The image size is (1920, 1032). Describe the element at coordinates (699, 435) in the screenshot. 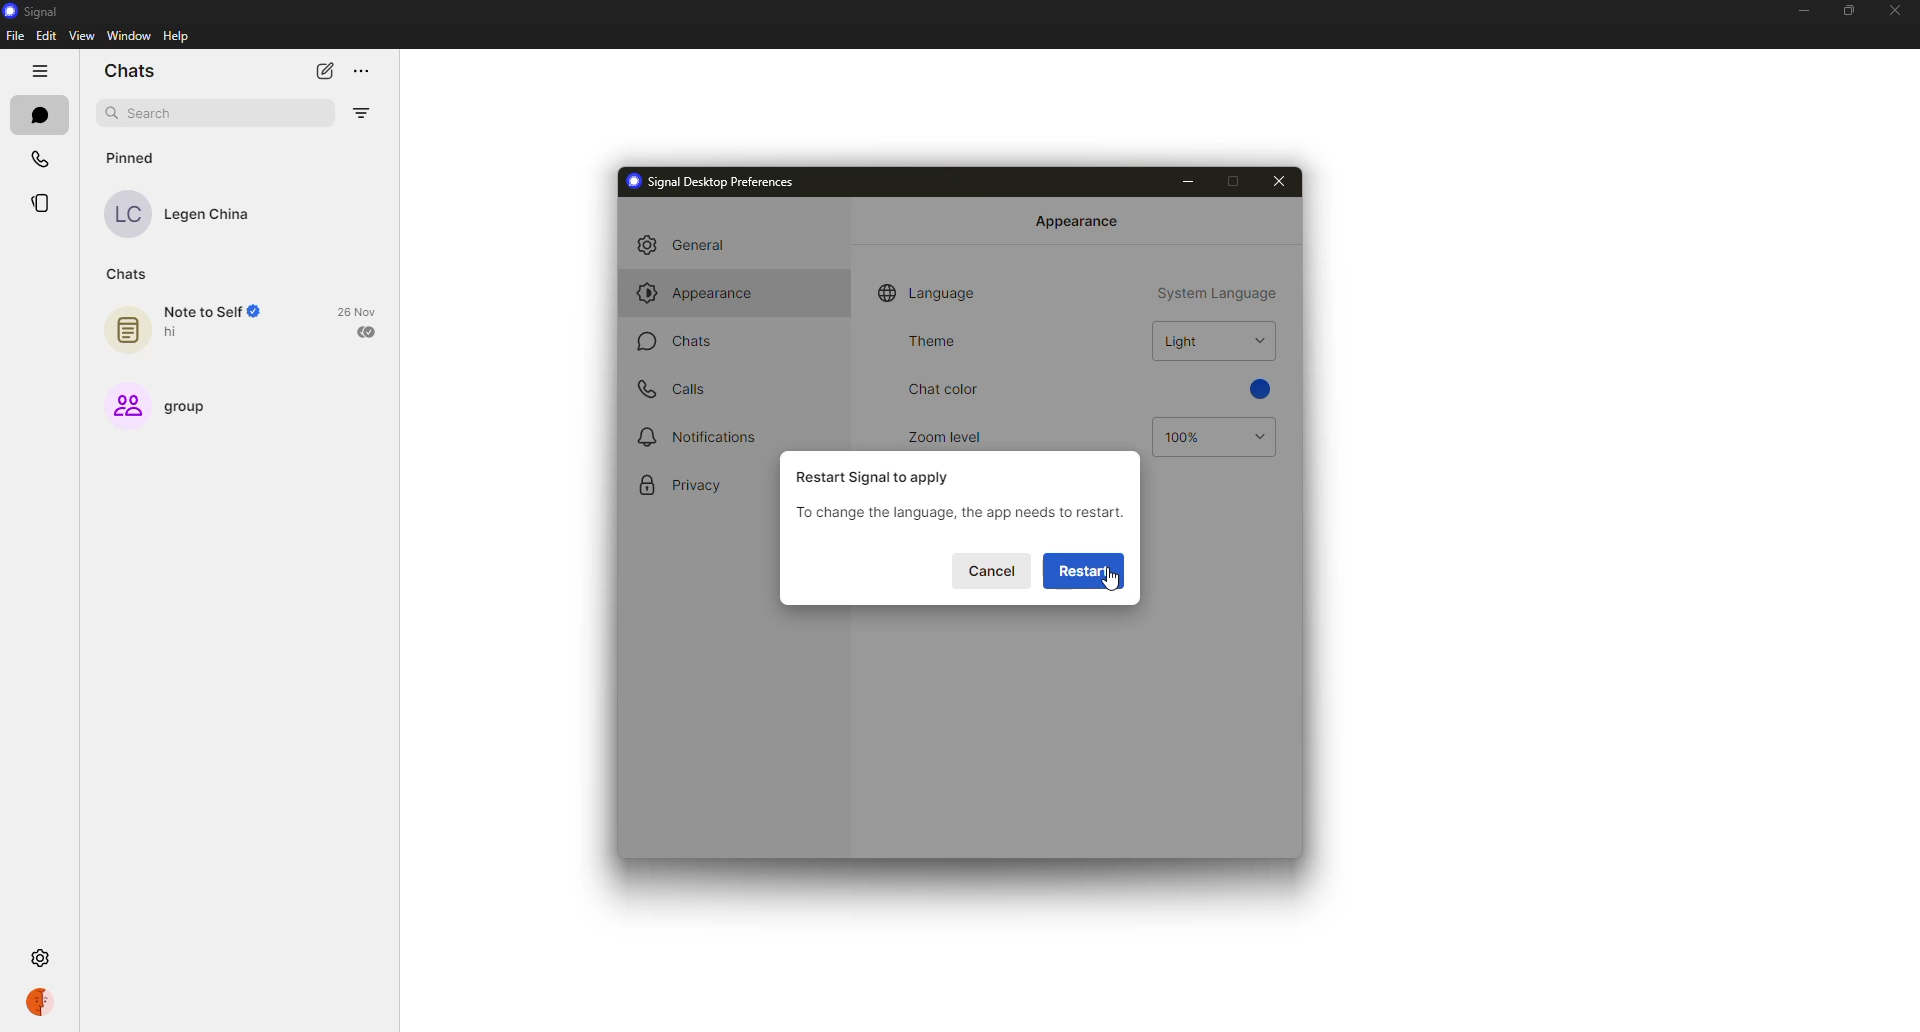

I see `notifications` at that location.